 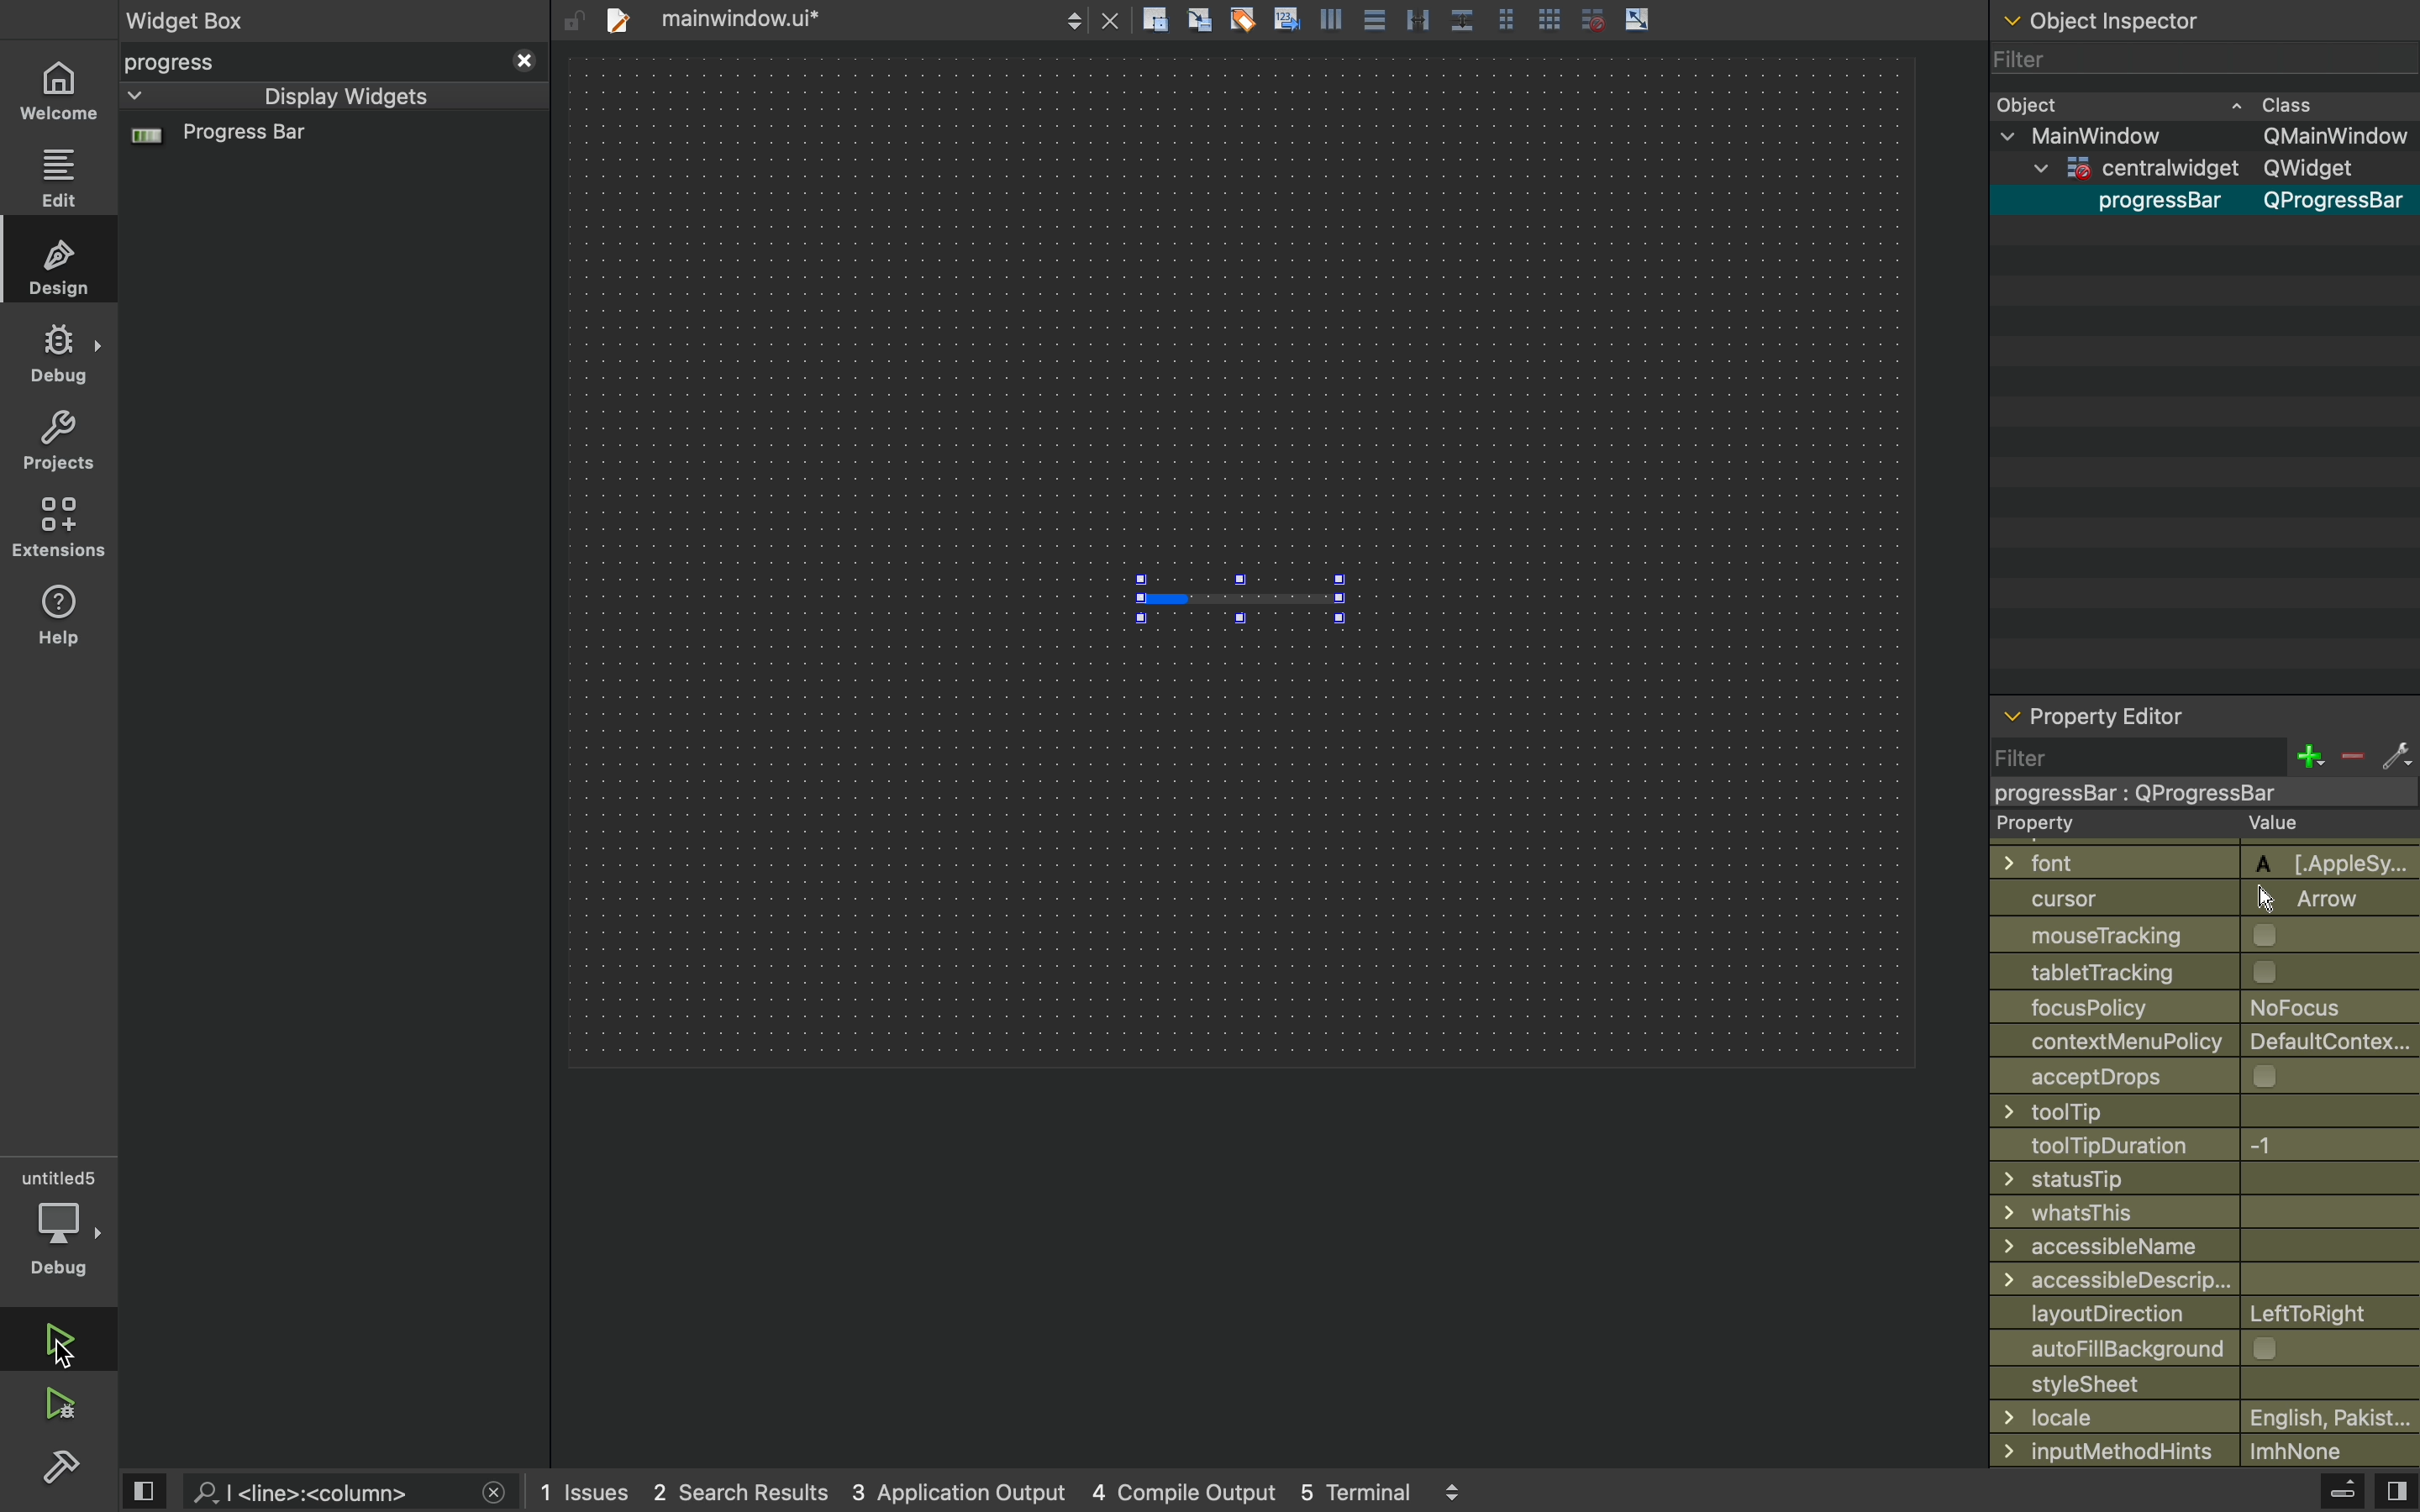 What do you see at coordinates (51, 1339) in the screenshot?
I see `run` at bounding box center [51, 1339].